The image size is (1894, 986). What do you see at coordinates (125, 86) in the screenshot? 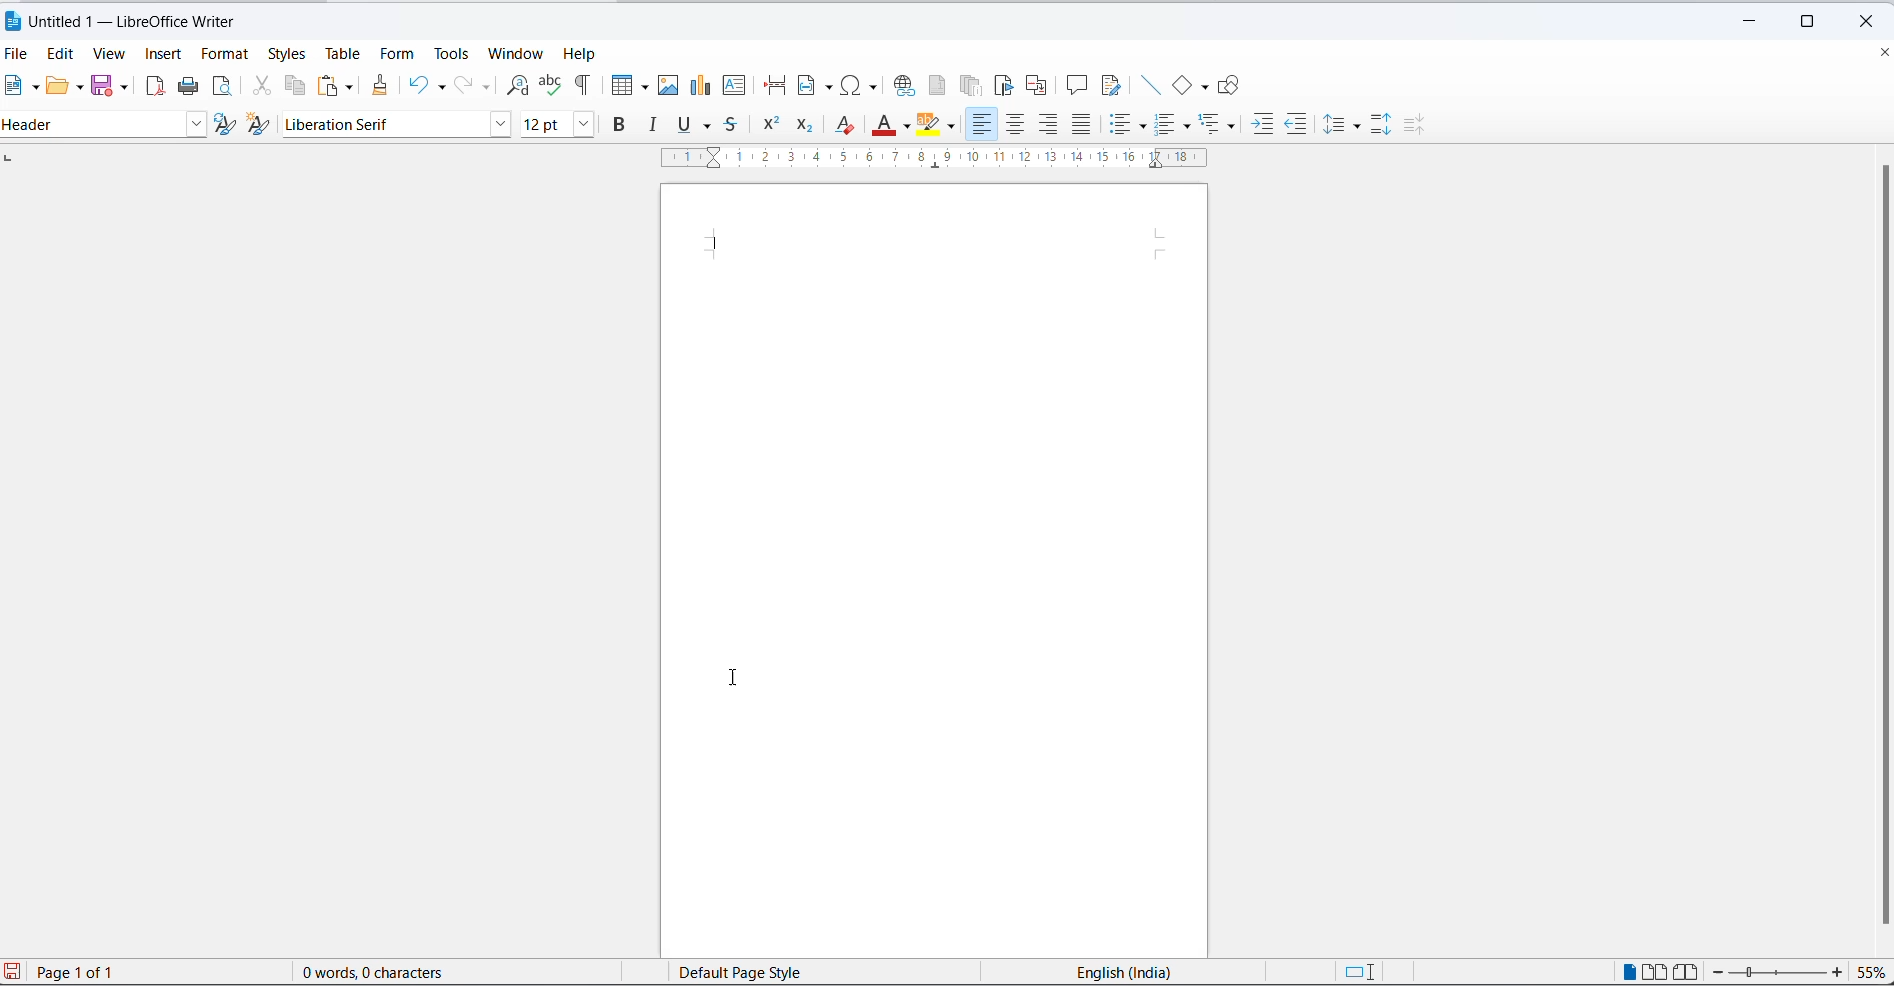
I see `save options` at bounding box center [125, 86].